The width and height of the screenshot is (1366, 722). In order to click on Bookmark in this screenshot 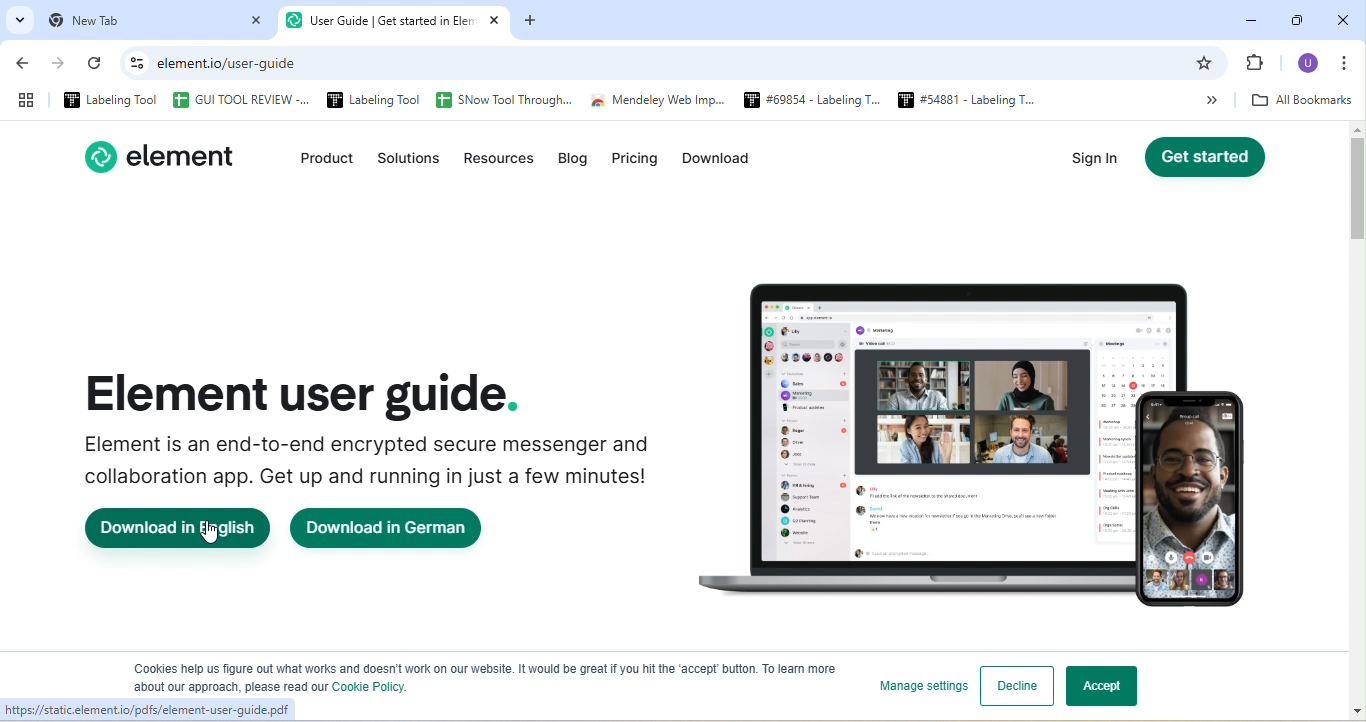, I will do `click(1258, 65)`.